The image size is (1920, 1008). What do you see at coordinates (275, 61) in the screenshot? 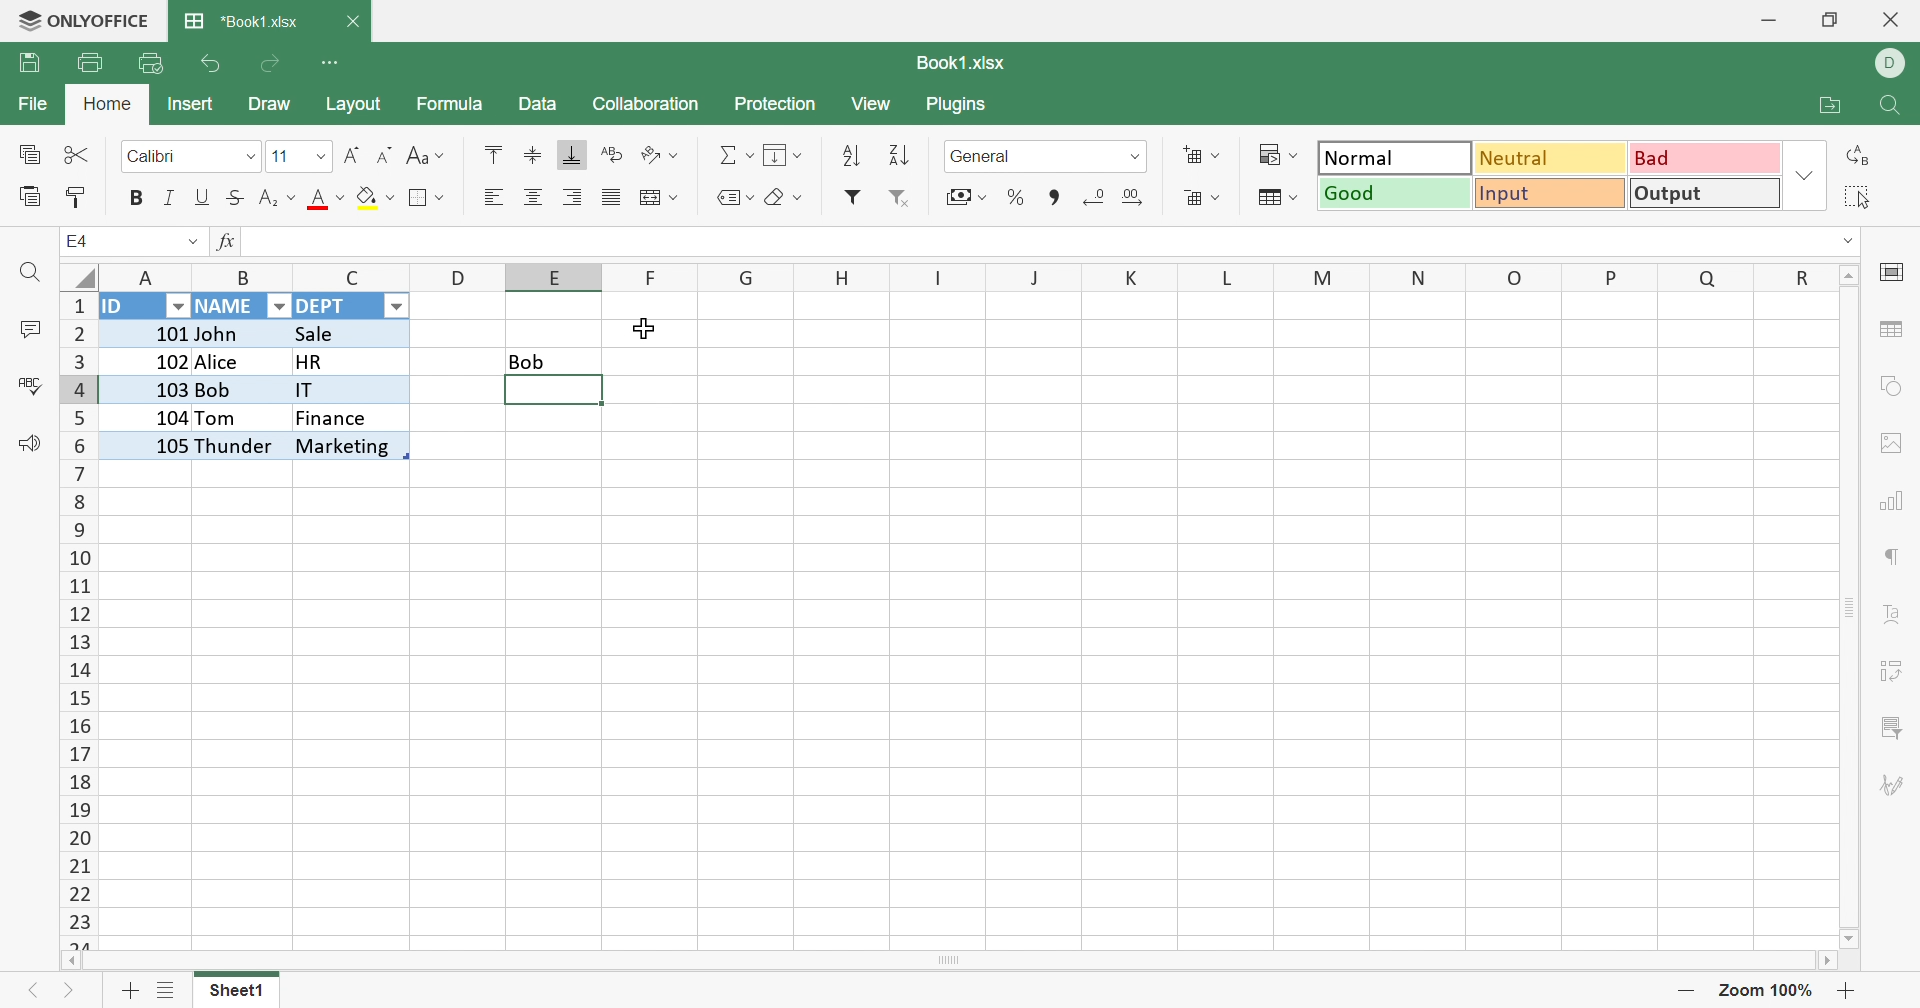
I see `Redo` at bounding box center [275, 61].